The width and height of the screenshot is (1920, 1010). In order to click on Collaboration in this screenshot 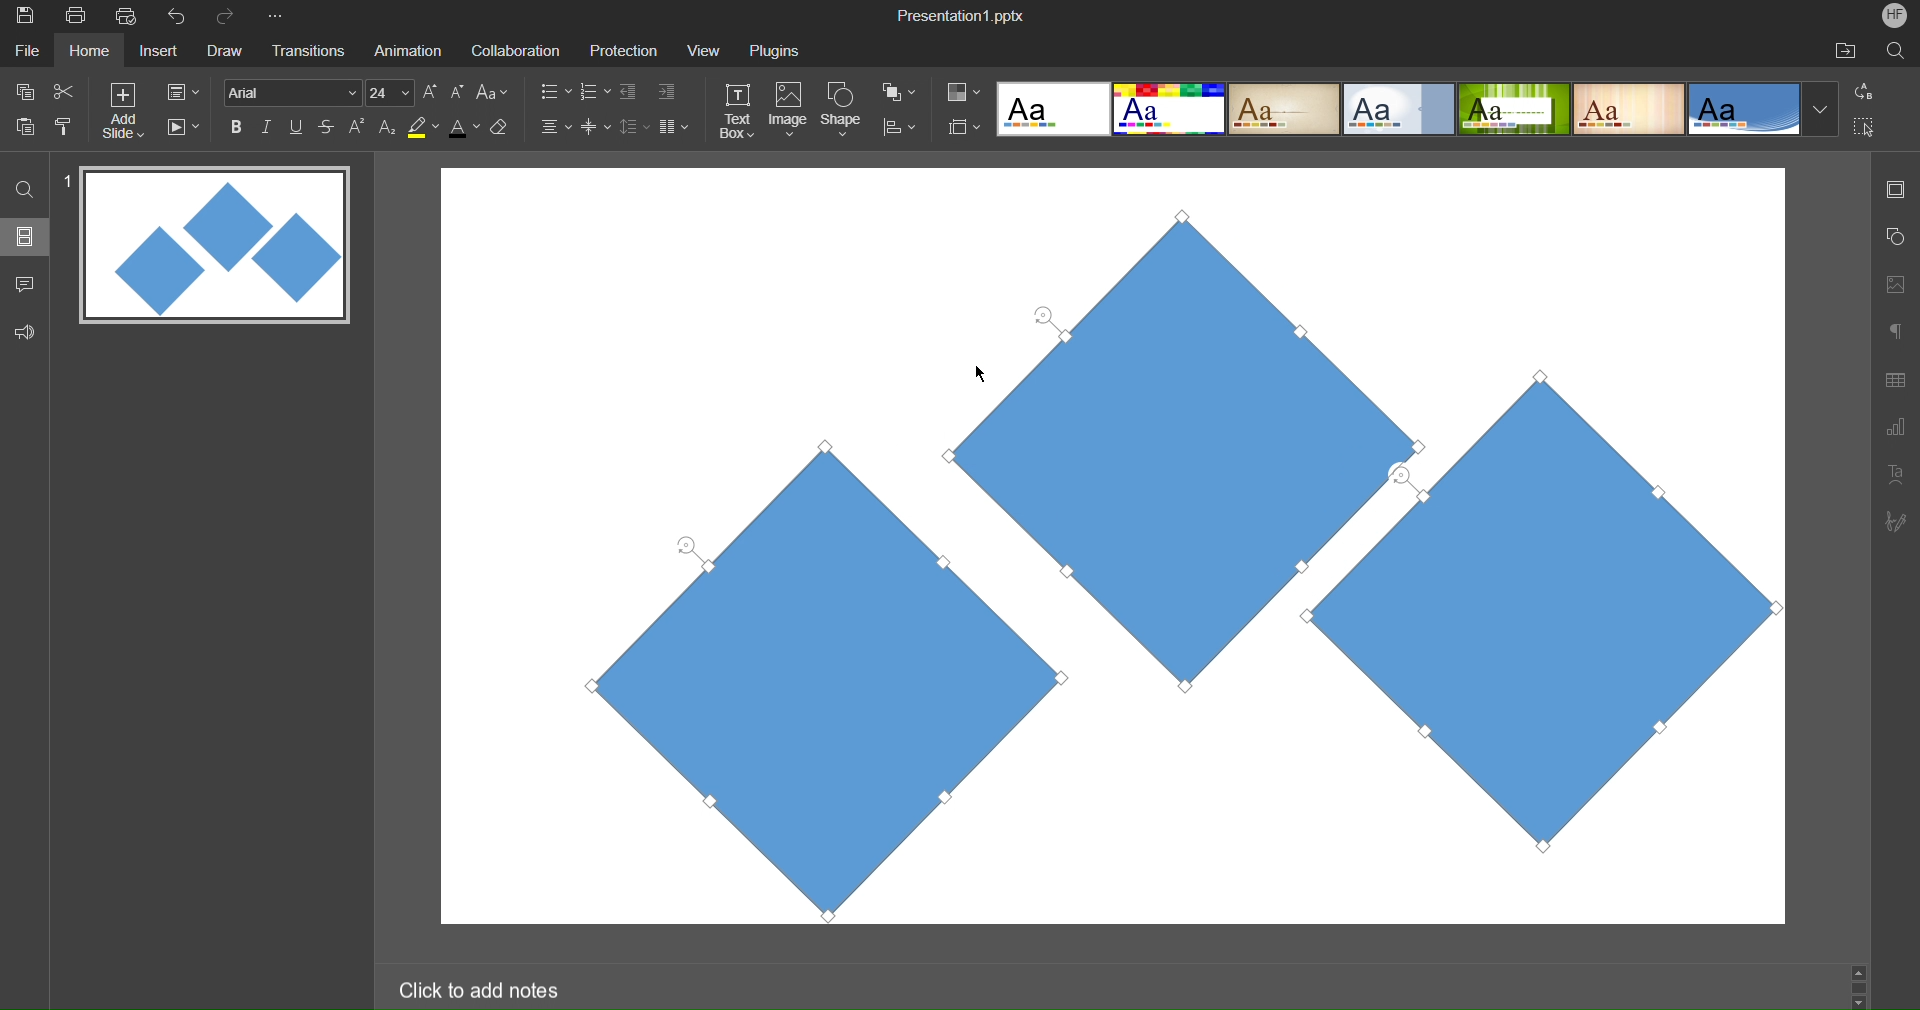, I will do `click(512, 51)`.